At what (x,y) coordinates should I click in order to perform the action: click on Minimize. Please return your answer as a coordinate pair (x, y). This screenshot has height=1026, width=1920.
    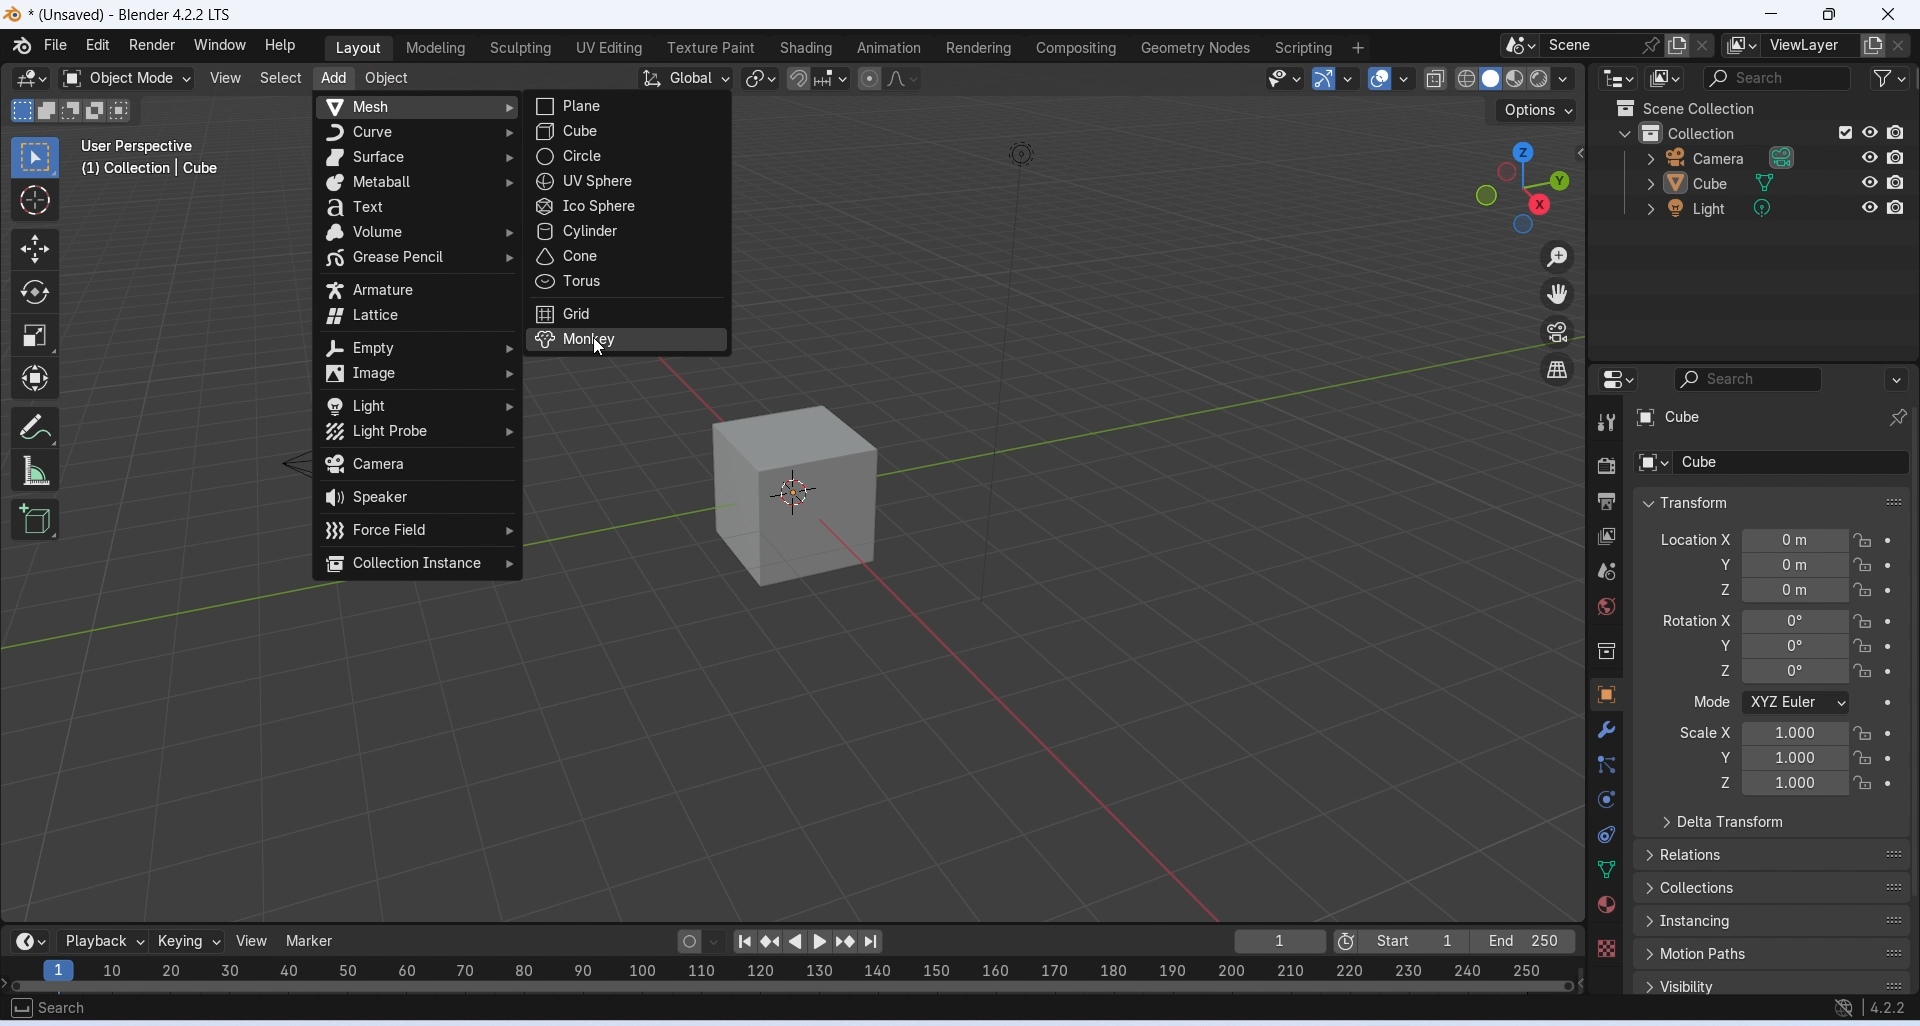
    Looking at the image, I should click on (1768, 15).